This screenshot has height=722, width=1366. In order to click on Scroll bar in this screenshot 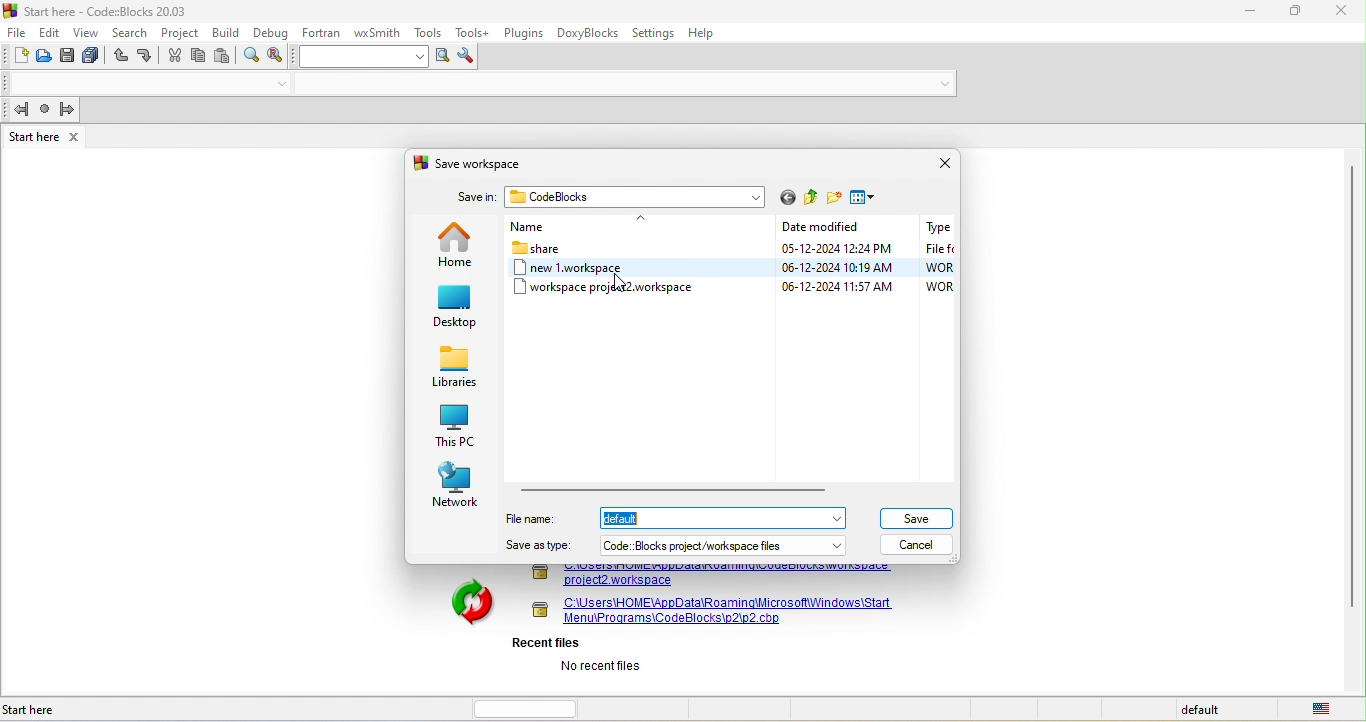, I will do `click(1351, 420)`.